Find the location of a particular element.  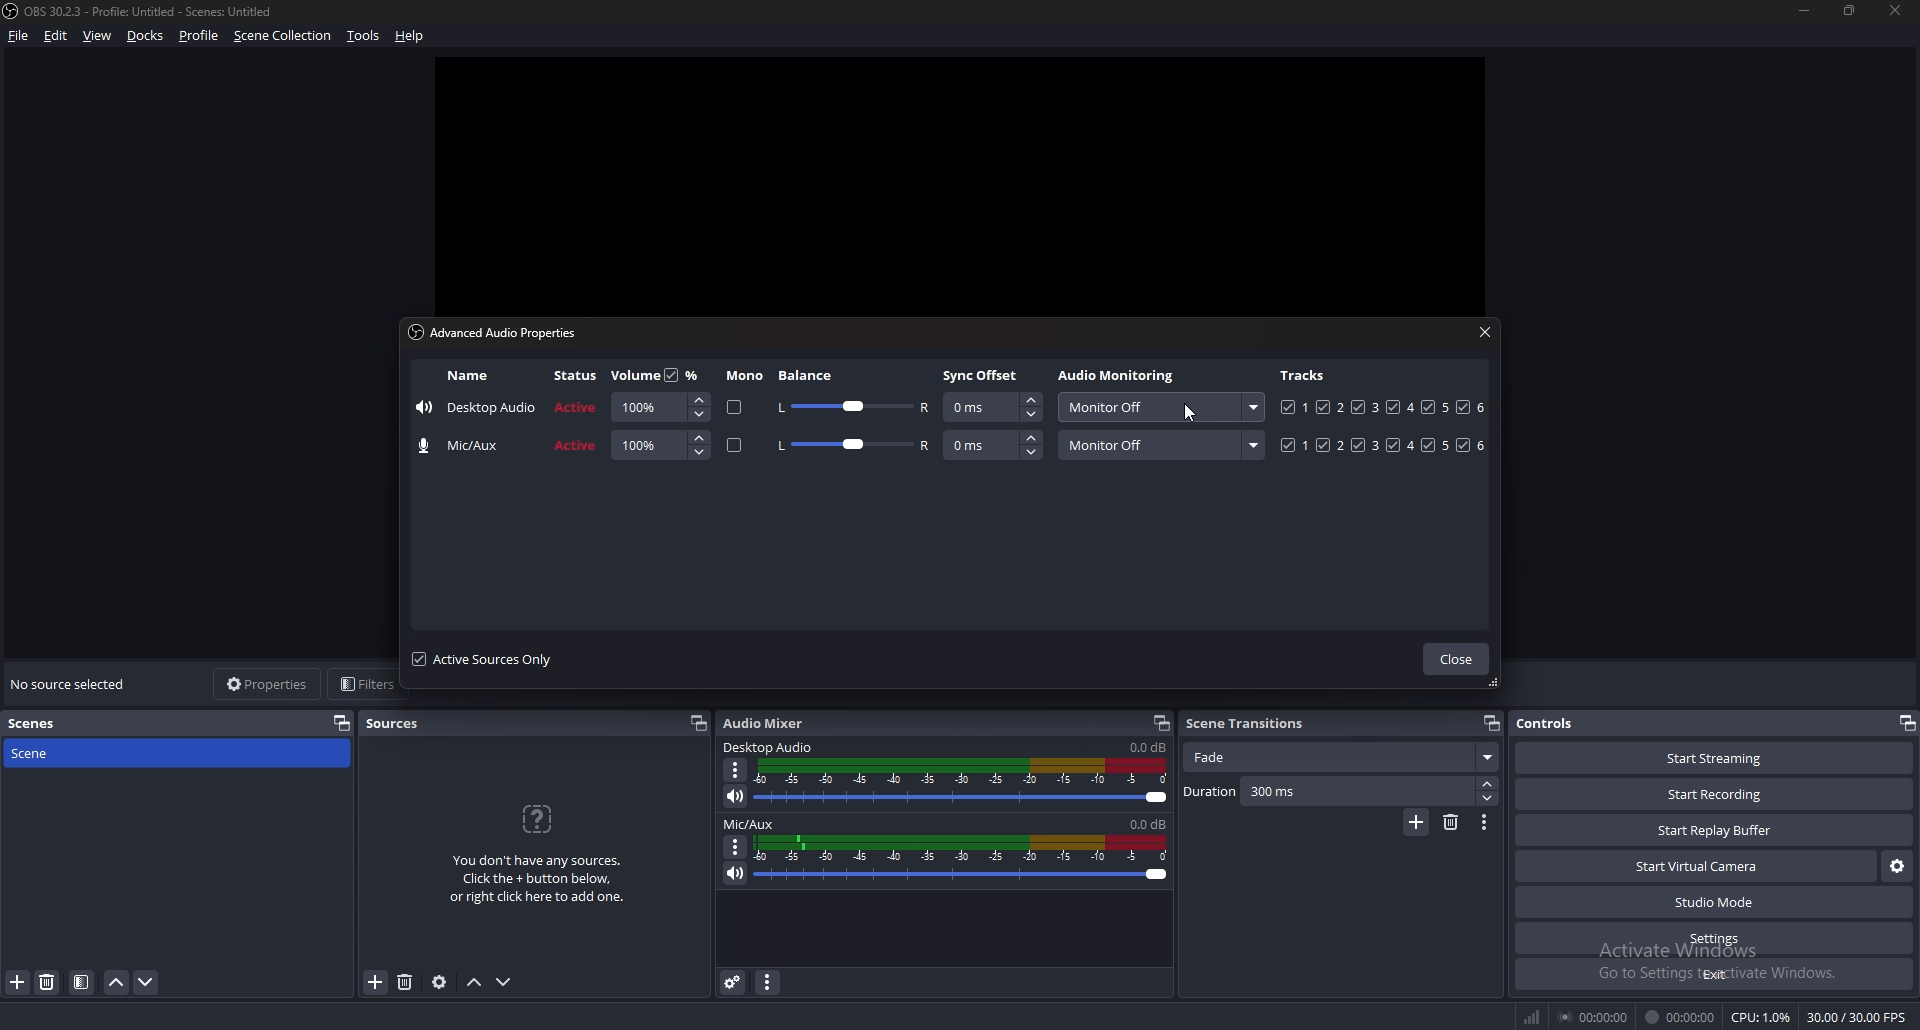

network is located at coordinates (1534, 1017).